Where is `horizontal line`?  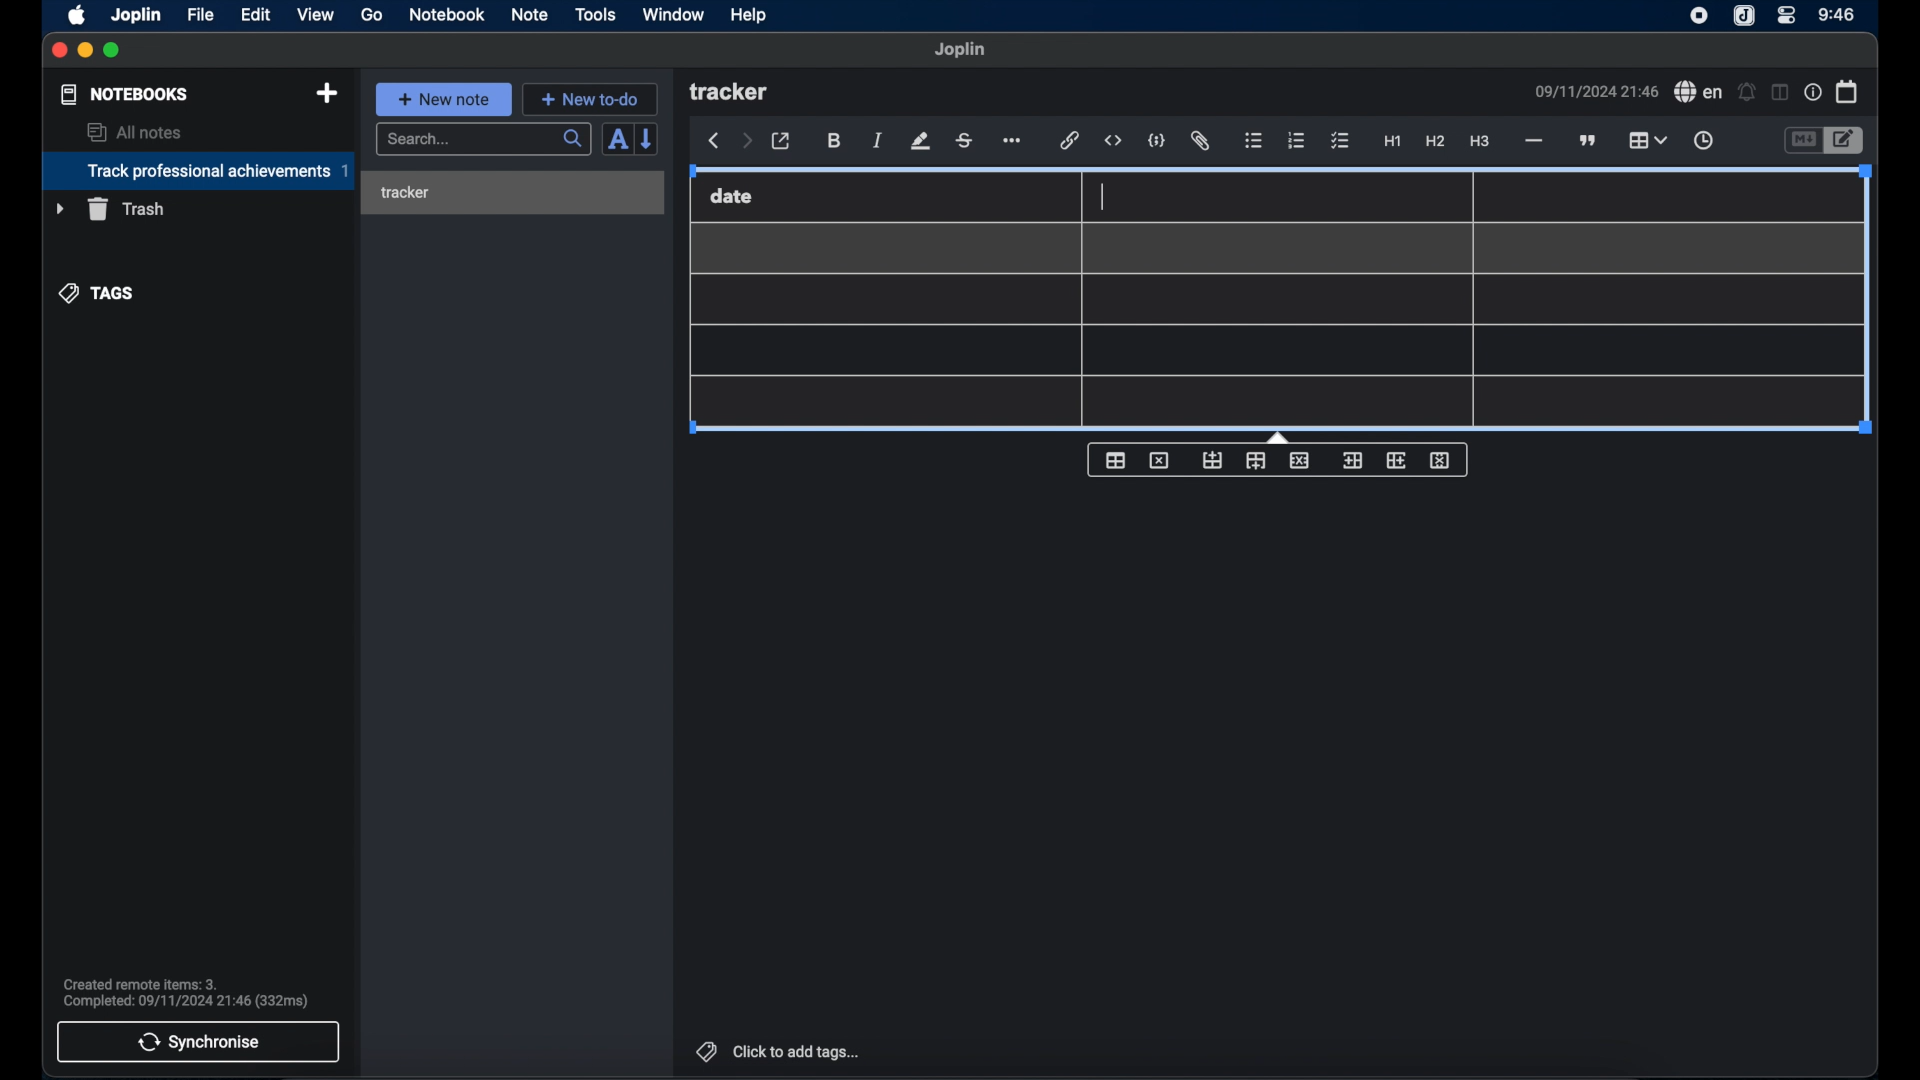 horizontal line is located at coordinates (1533, 141).